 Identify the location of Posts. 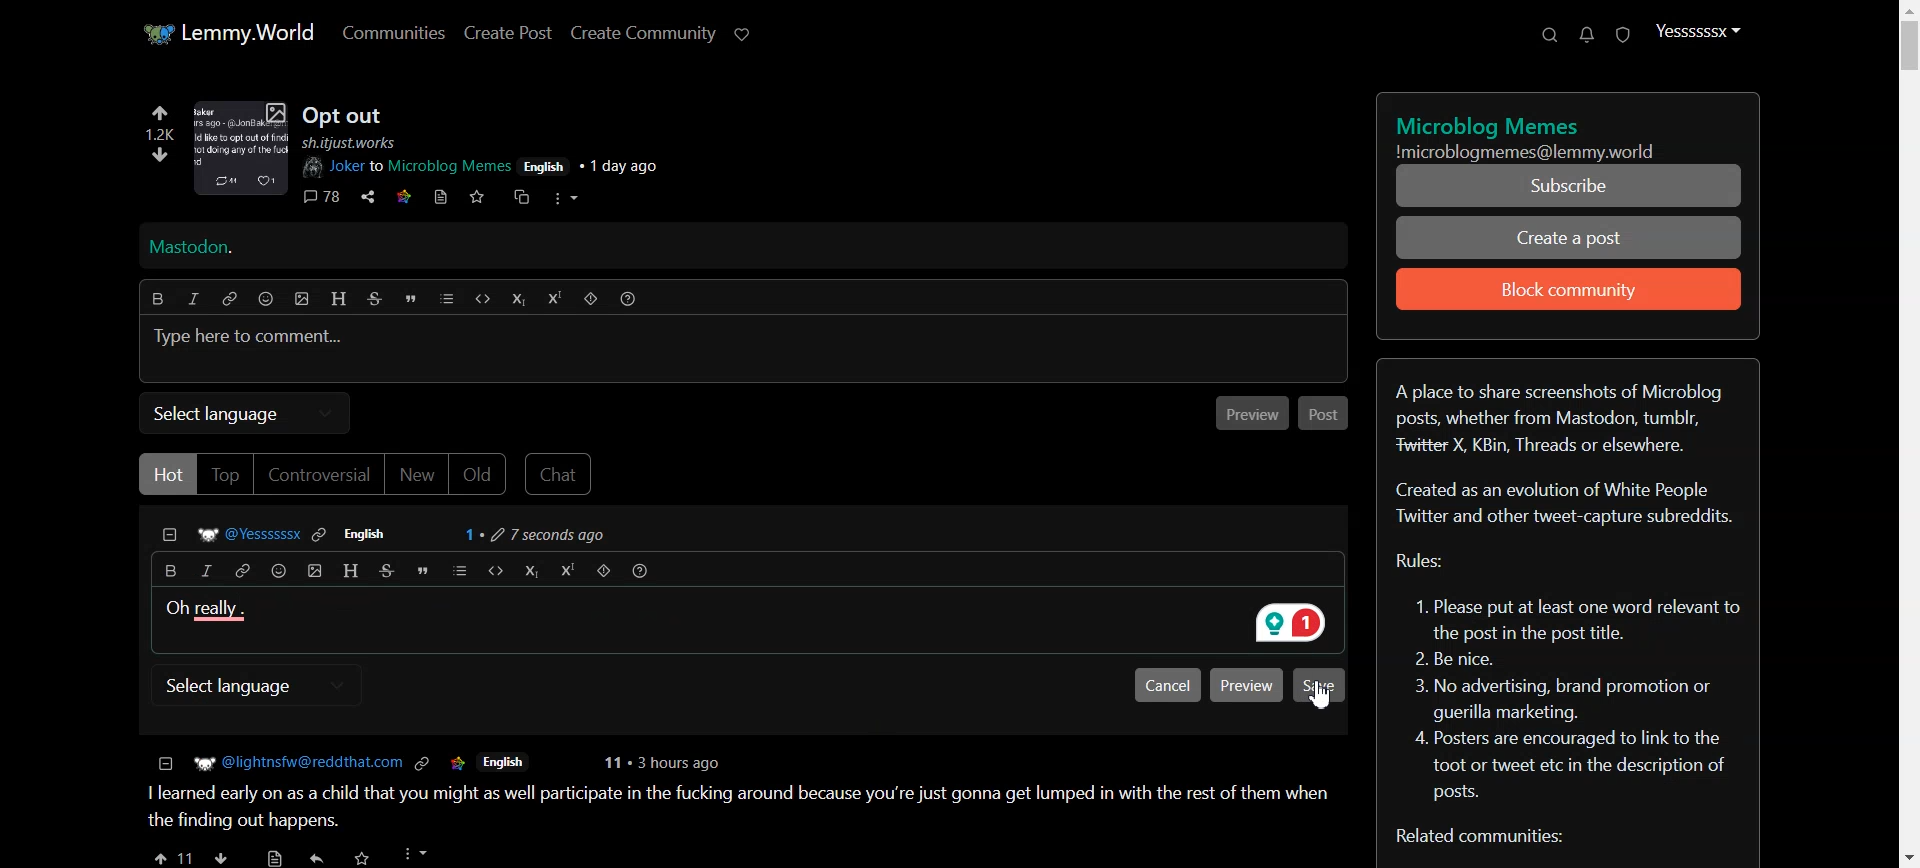
(351, 114).